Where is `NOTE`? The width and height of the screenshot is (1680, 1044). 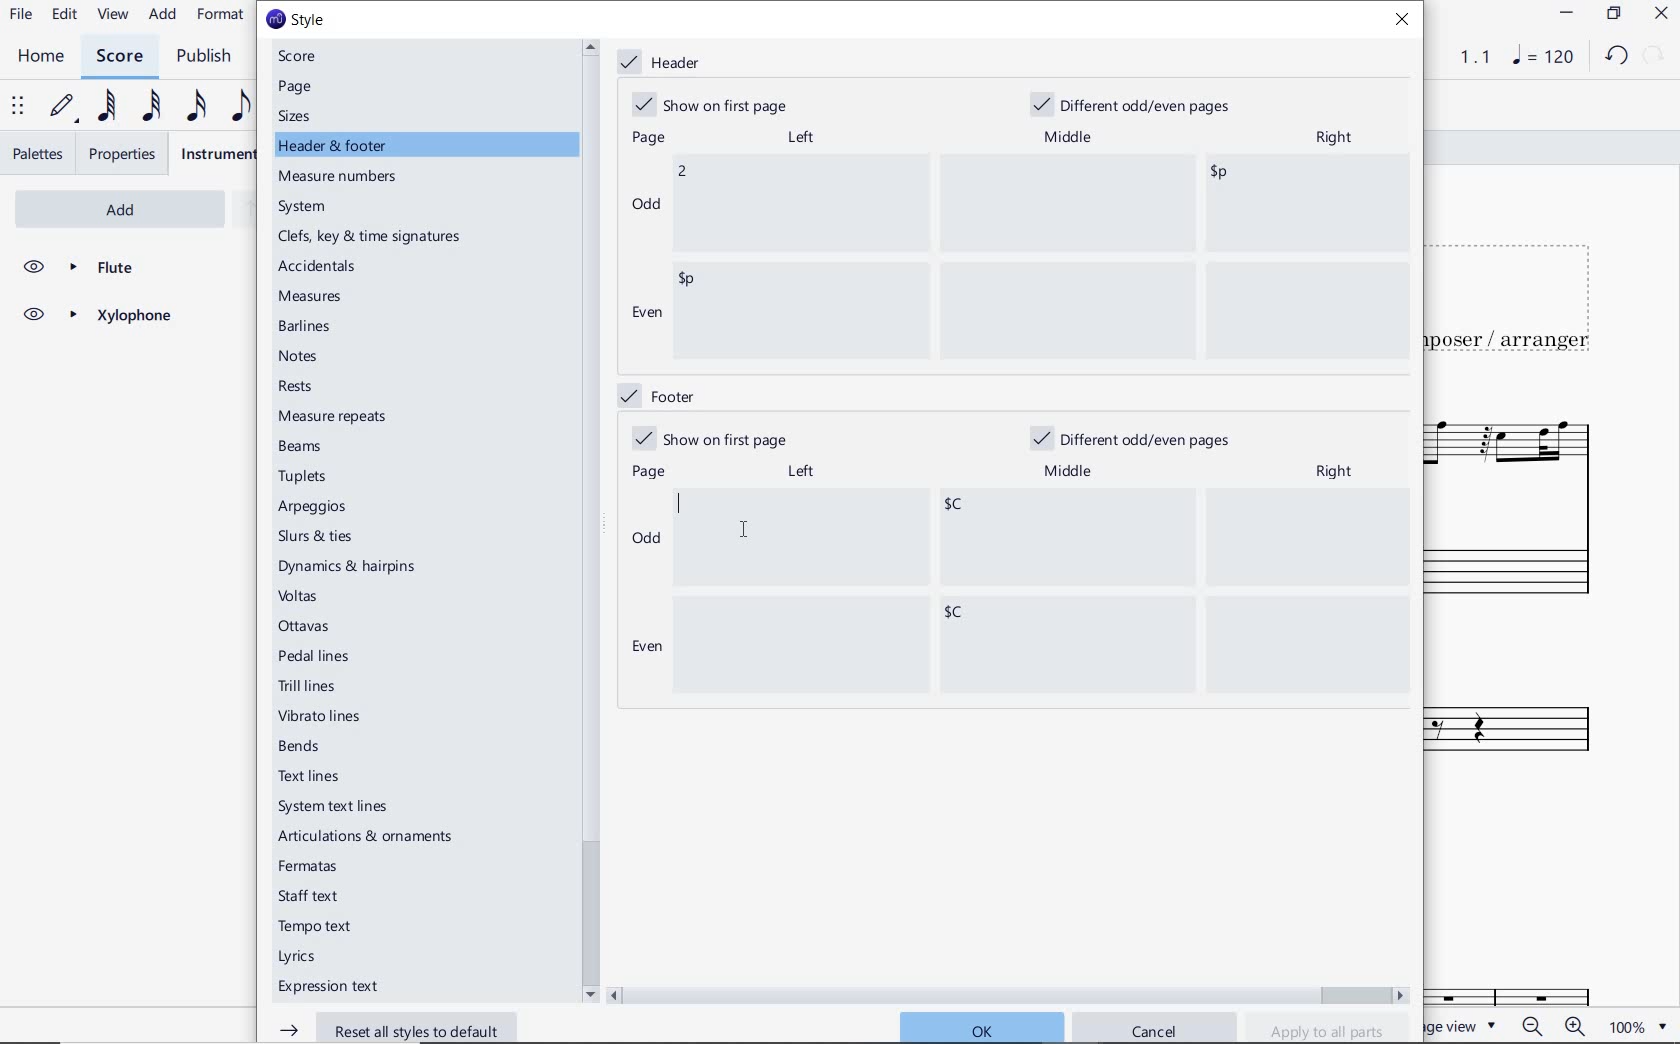 NOTE is located at coordinates (1541, 58).